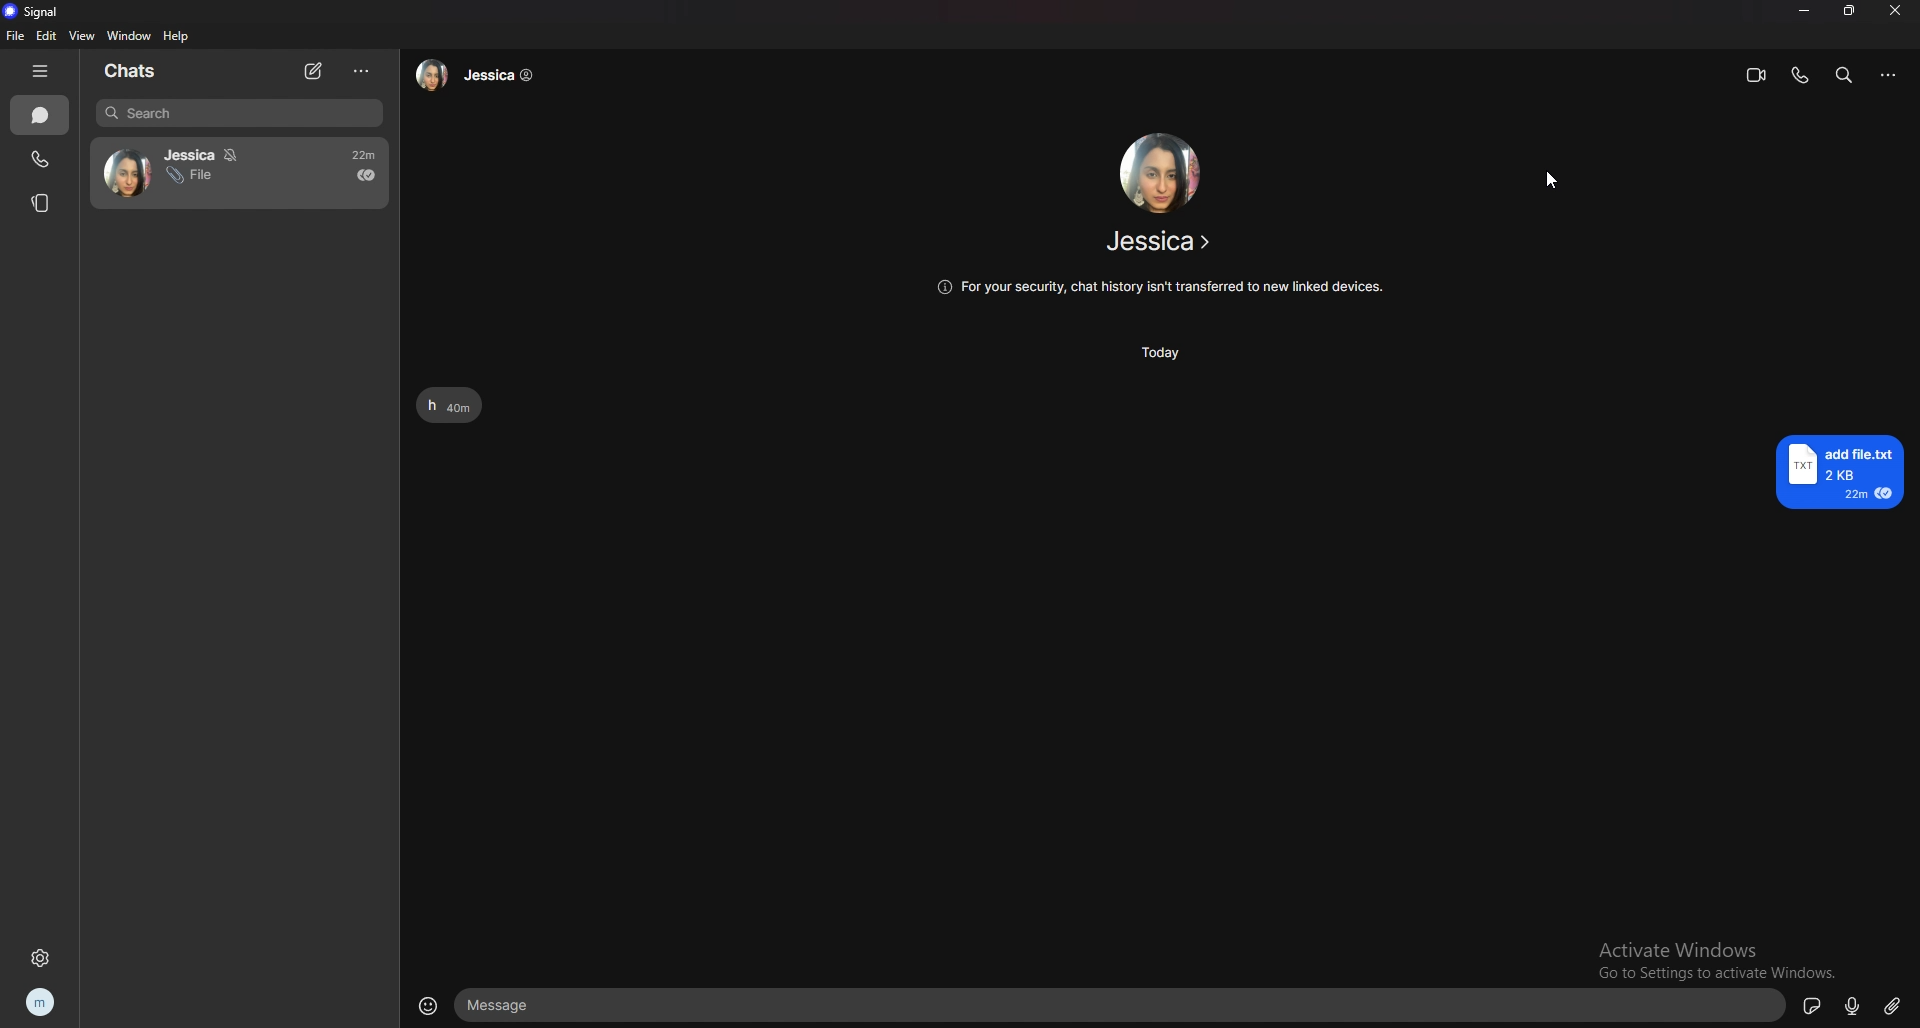  I want to click on (@ For your security, chat history isn't transferred to new linked devices., so click(1162, 286).